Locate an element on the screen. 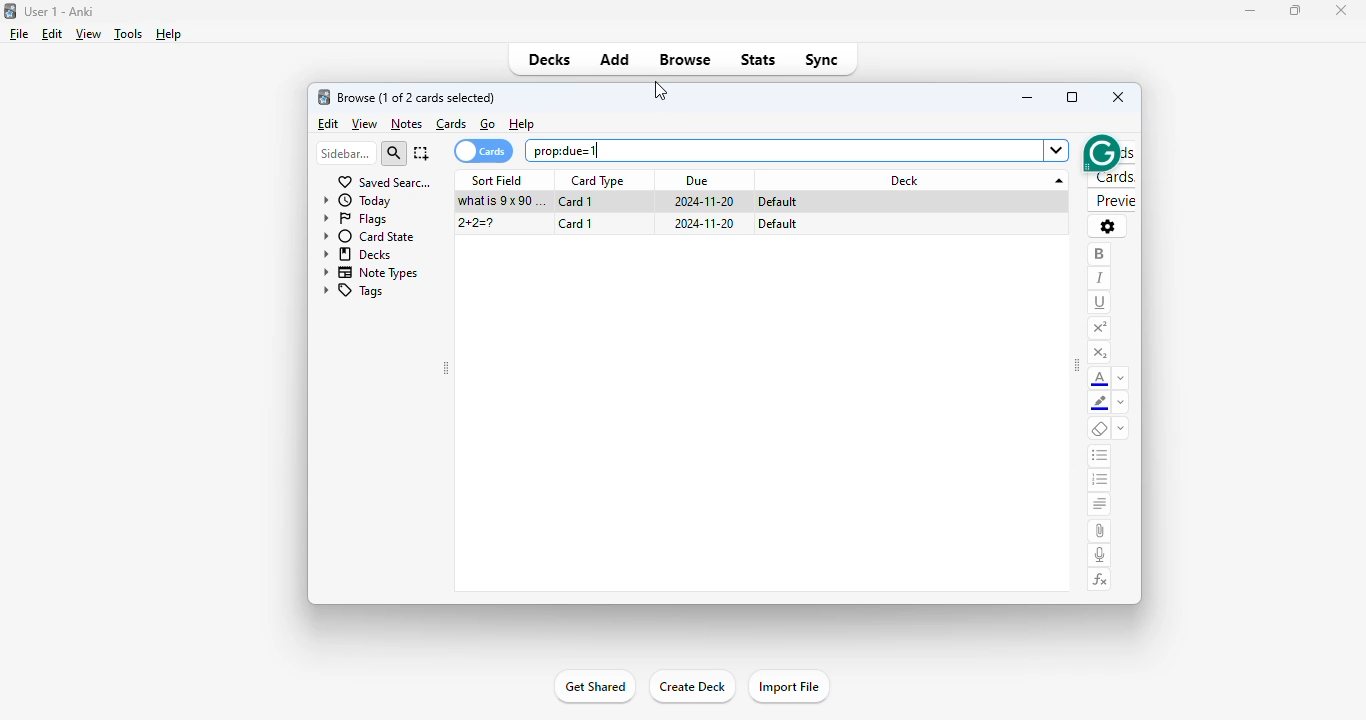  go is located at coordinates (489, 124).